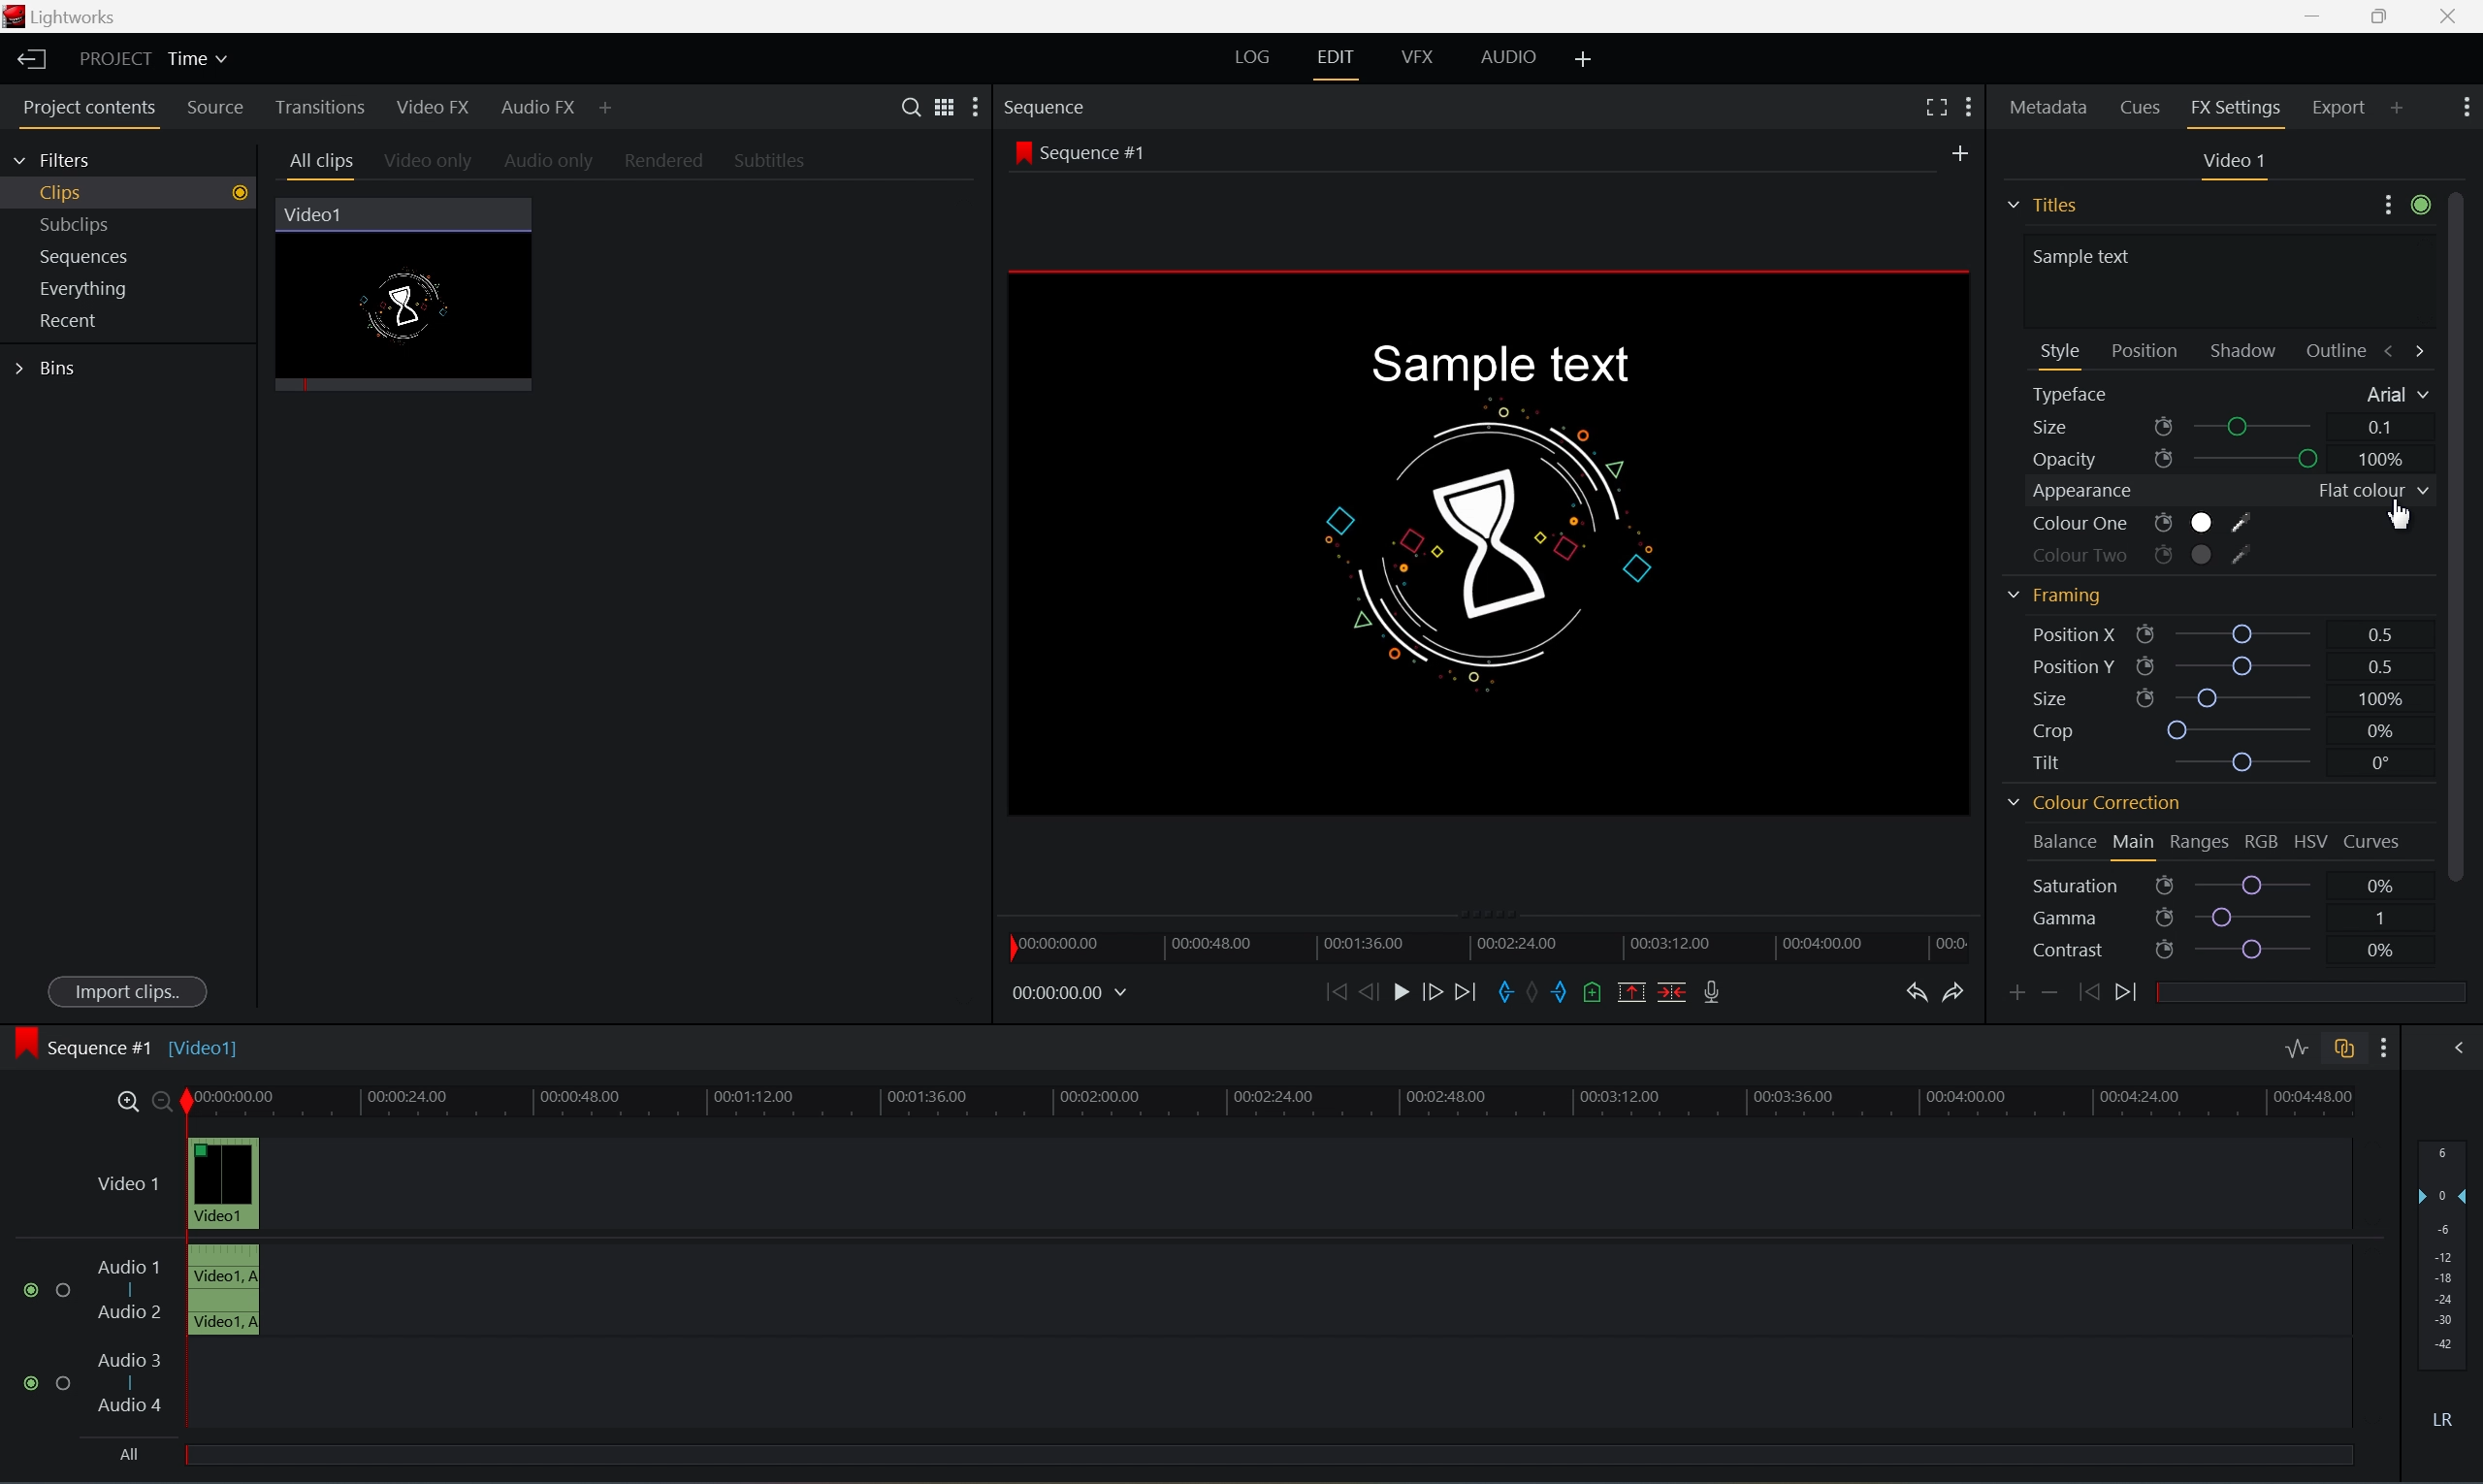  Describe the element at coordinates (319, 107) in the screenshot. I see `Transitions` at that location.